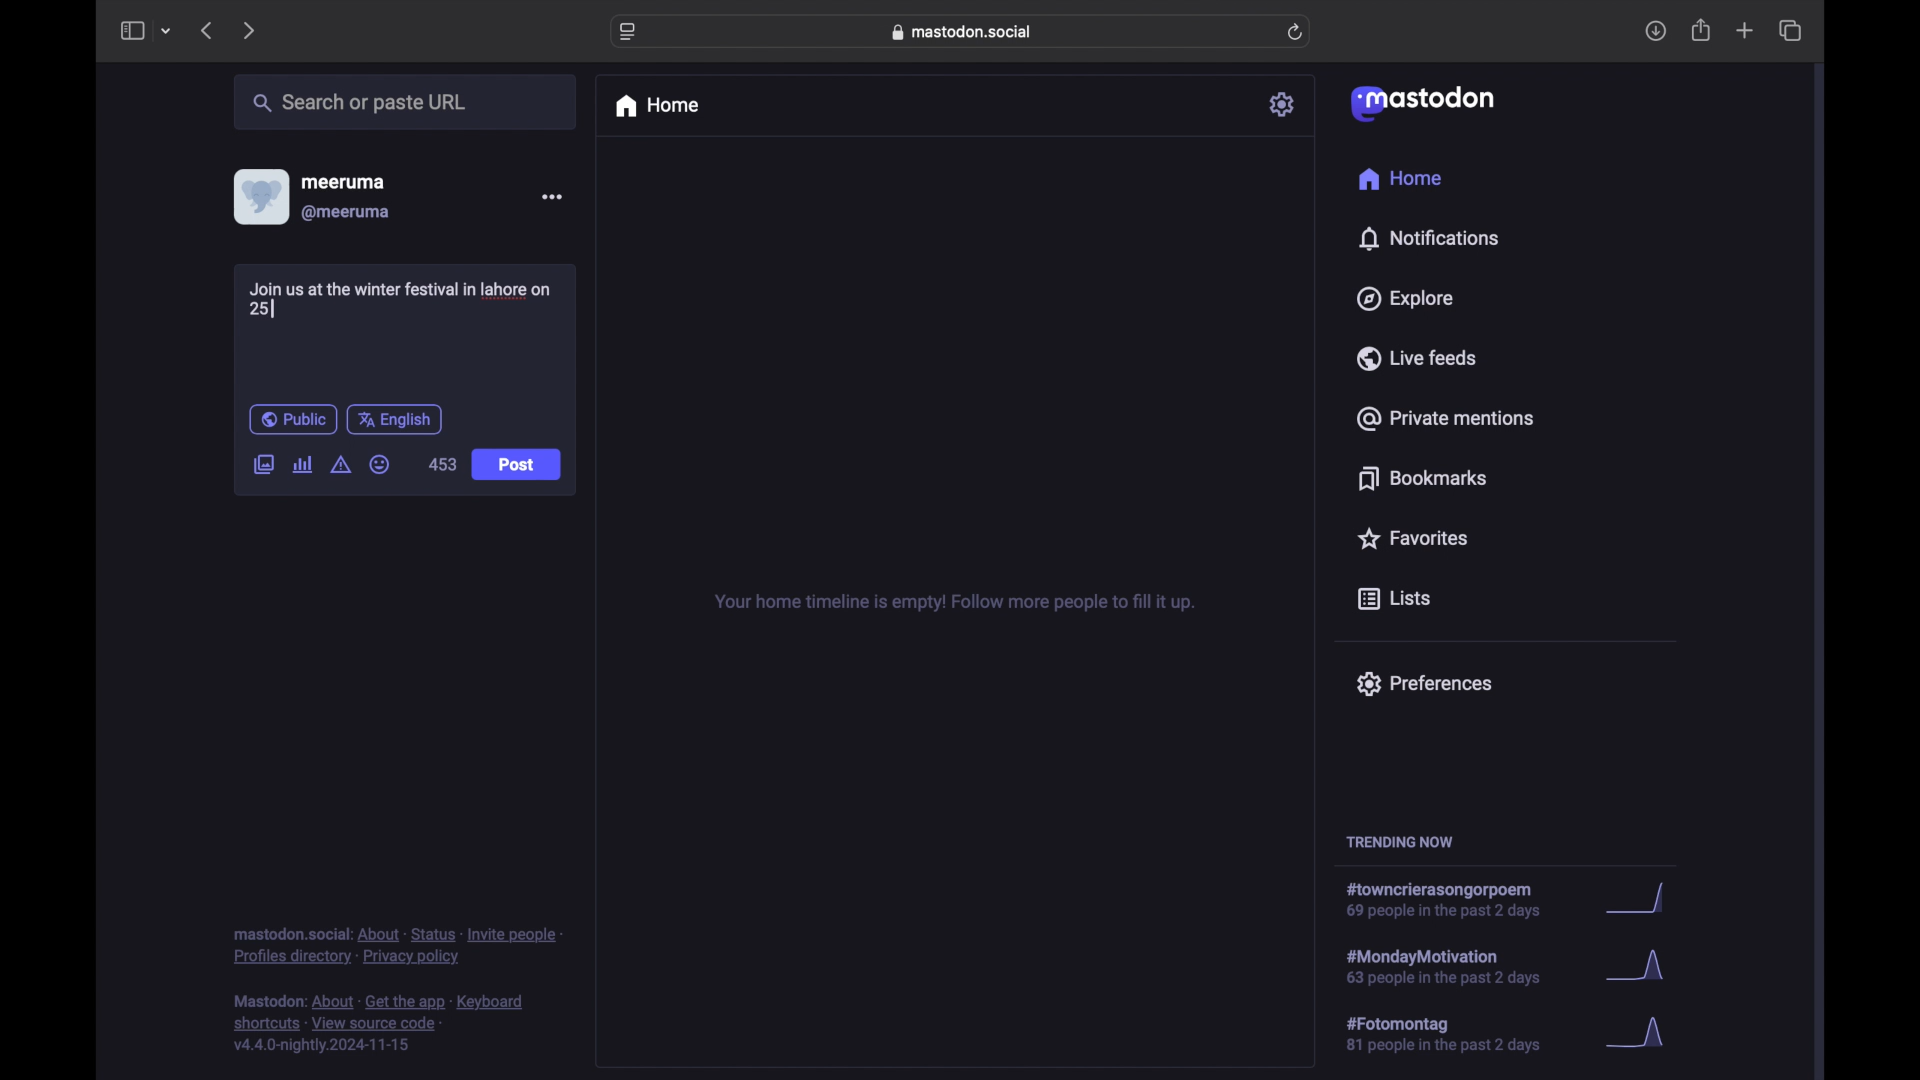  Describe the element at coordinates (1297, 33) in the screenshot. I see `refresh` at that location.